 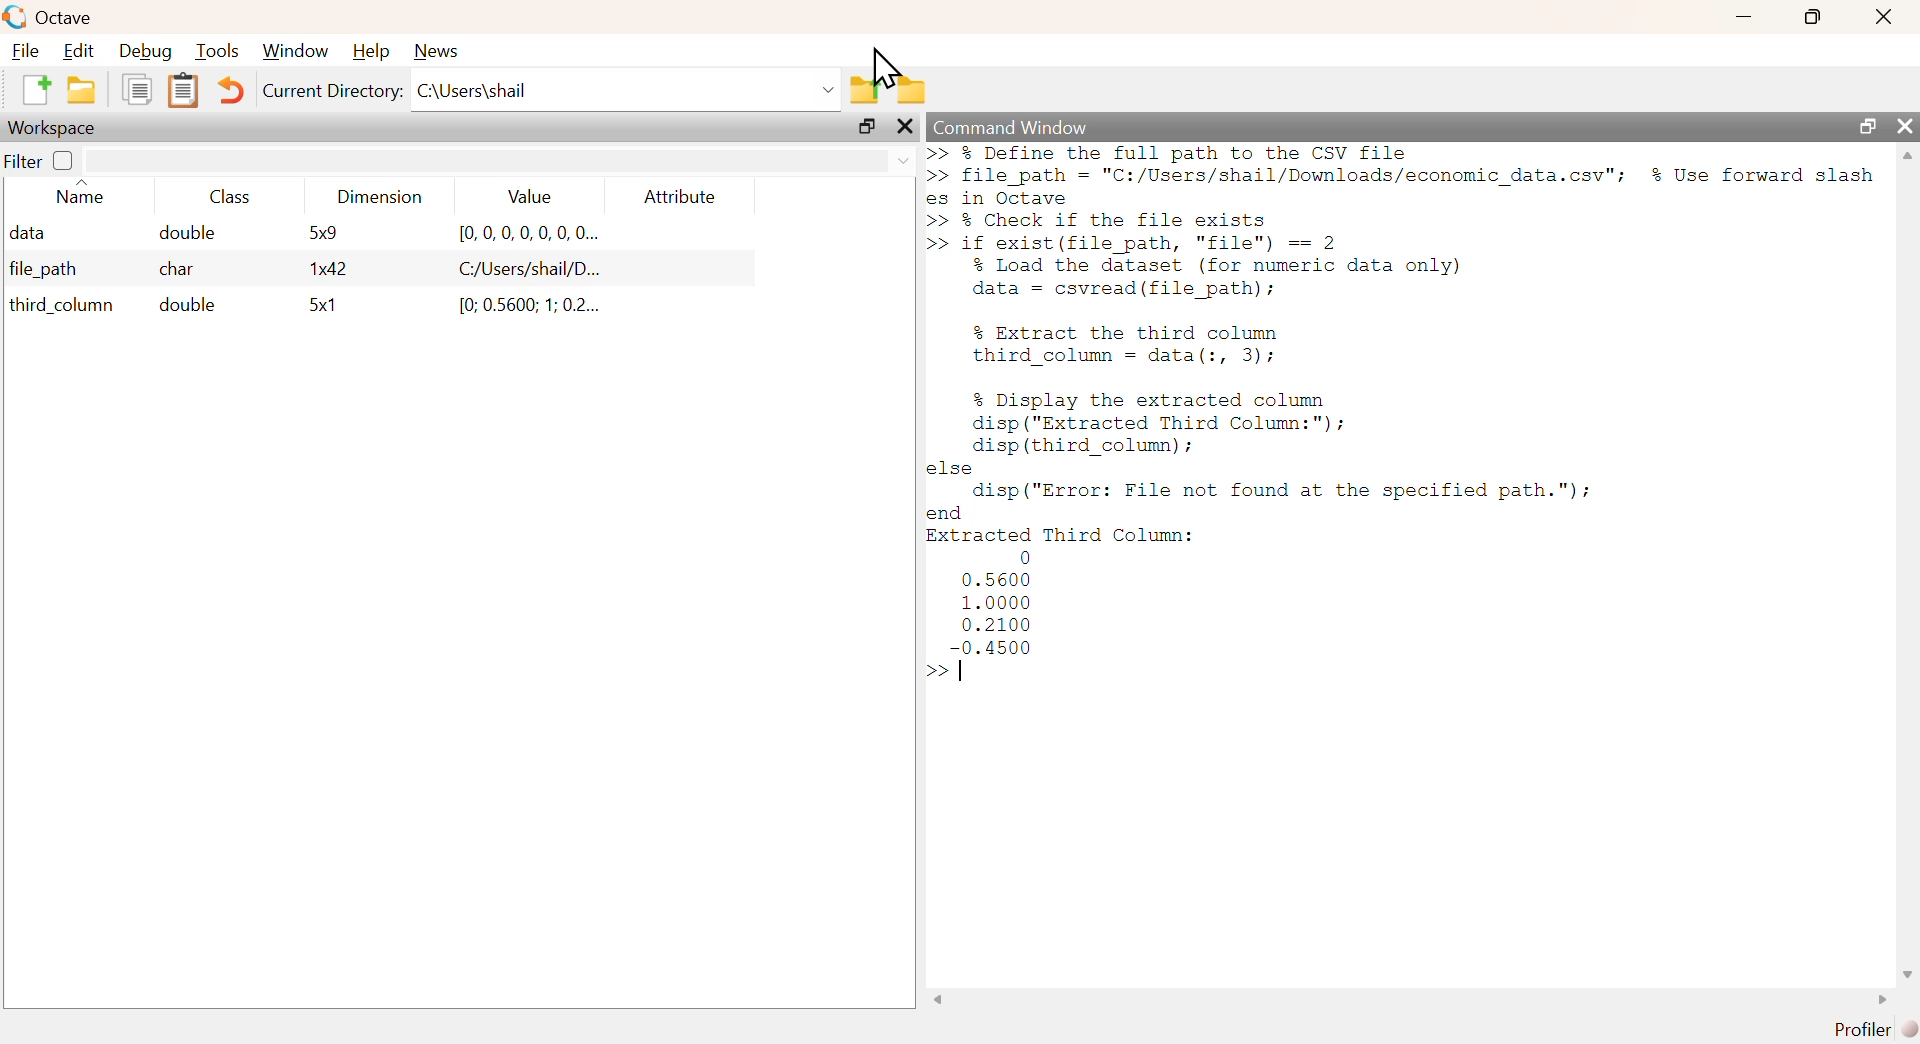 I want to click on documents, so click(x=139, y=91).